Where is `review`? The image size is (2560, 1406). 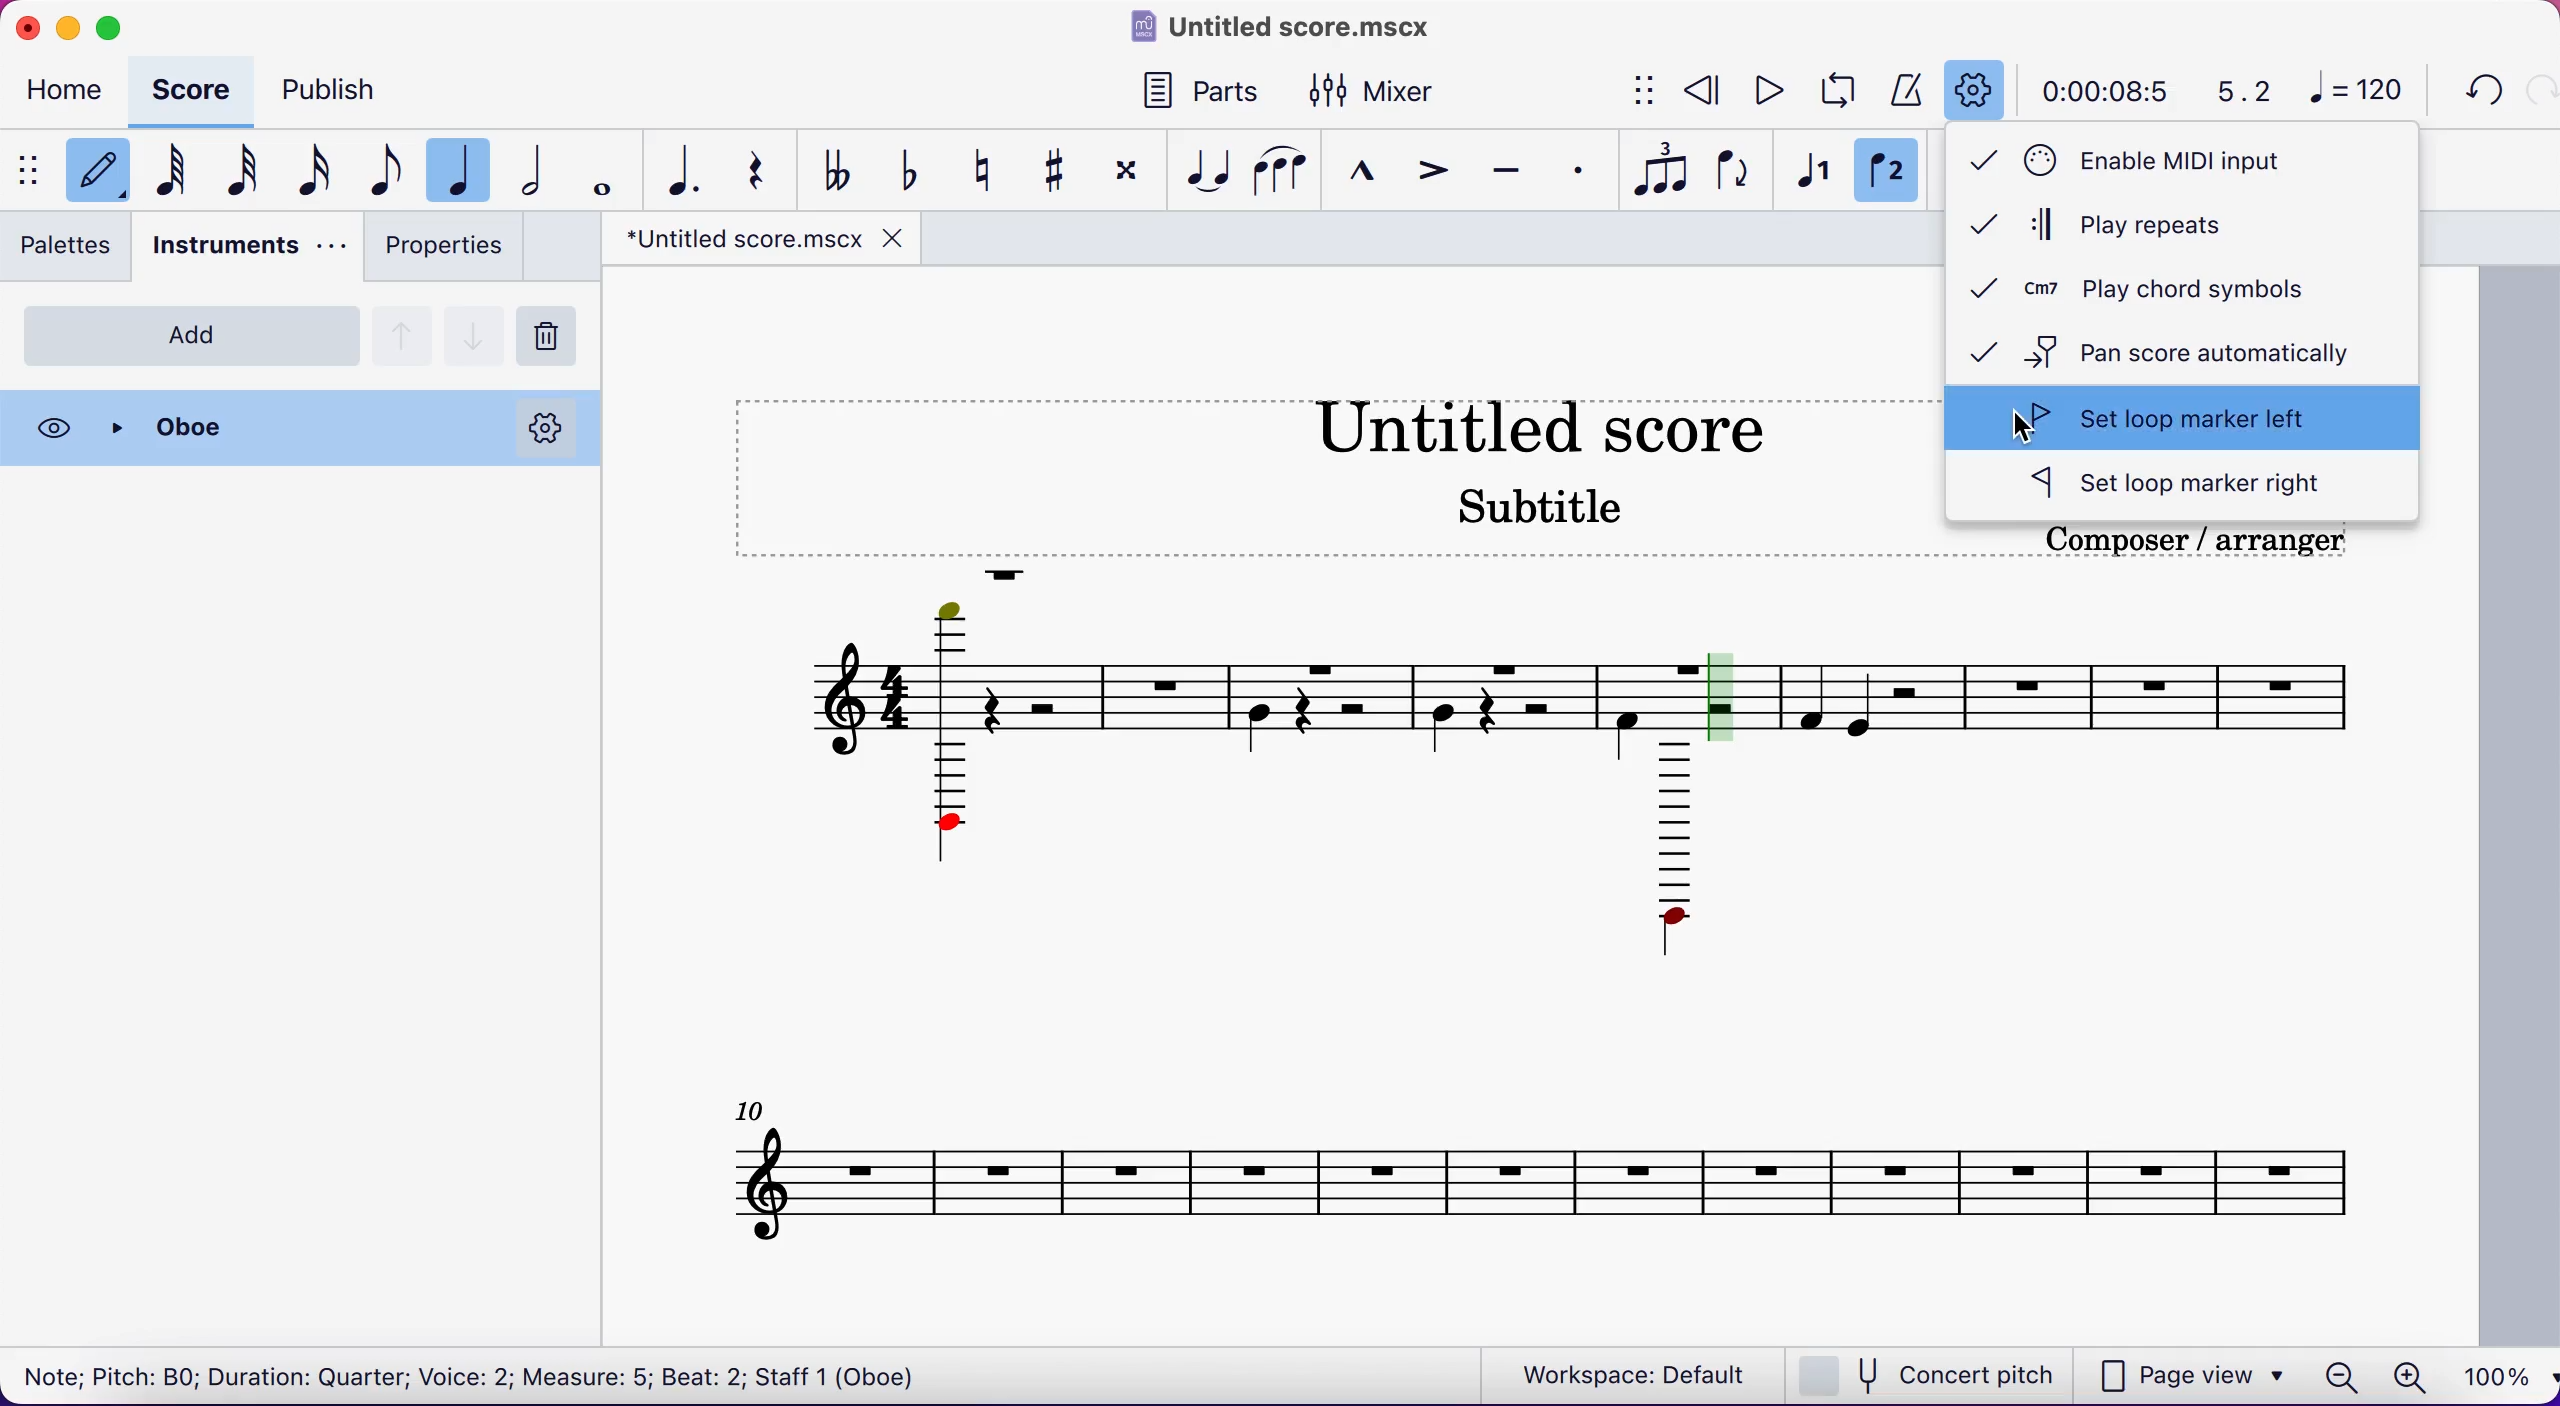
review is located at coordinates (1704, 89).